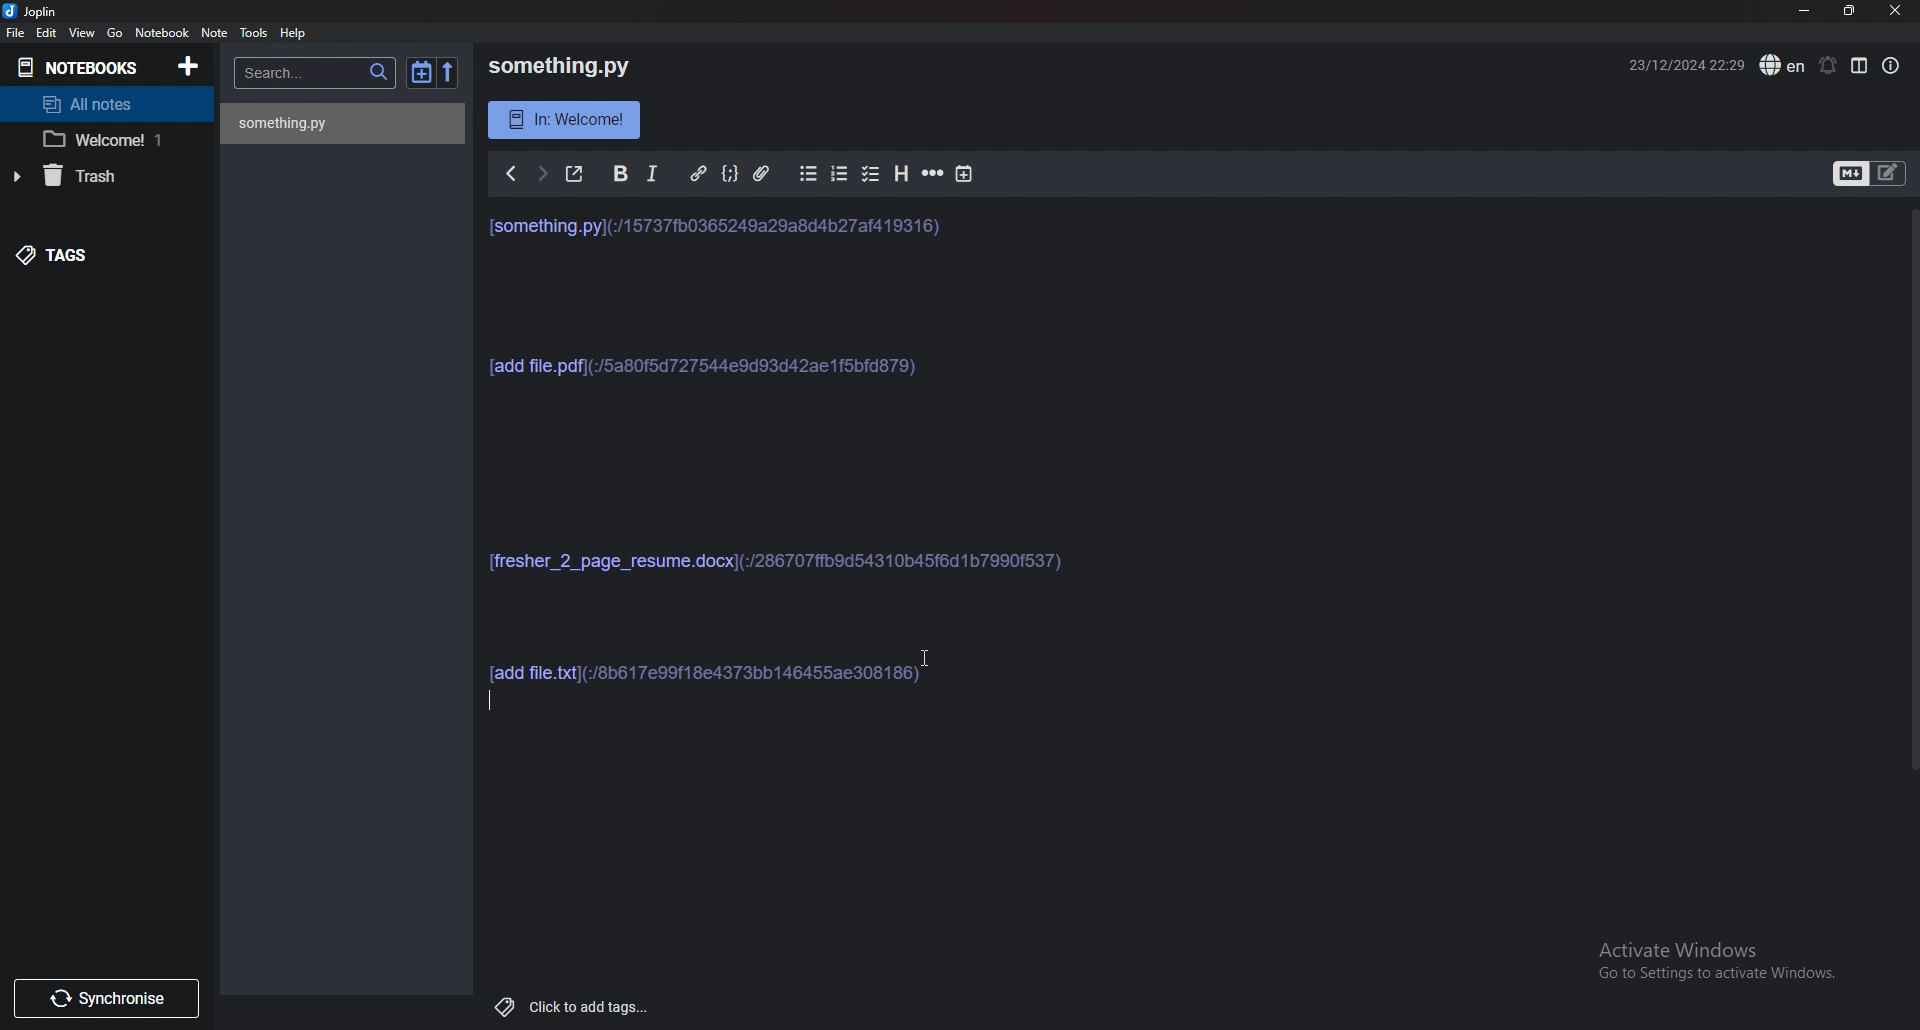  What do you see at coordinates (94, 101) in the screenshot?
I see `All notes` at bounding box center [94, 101].